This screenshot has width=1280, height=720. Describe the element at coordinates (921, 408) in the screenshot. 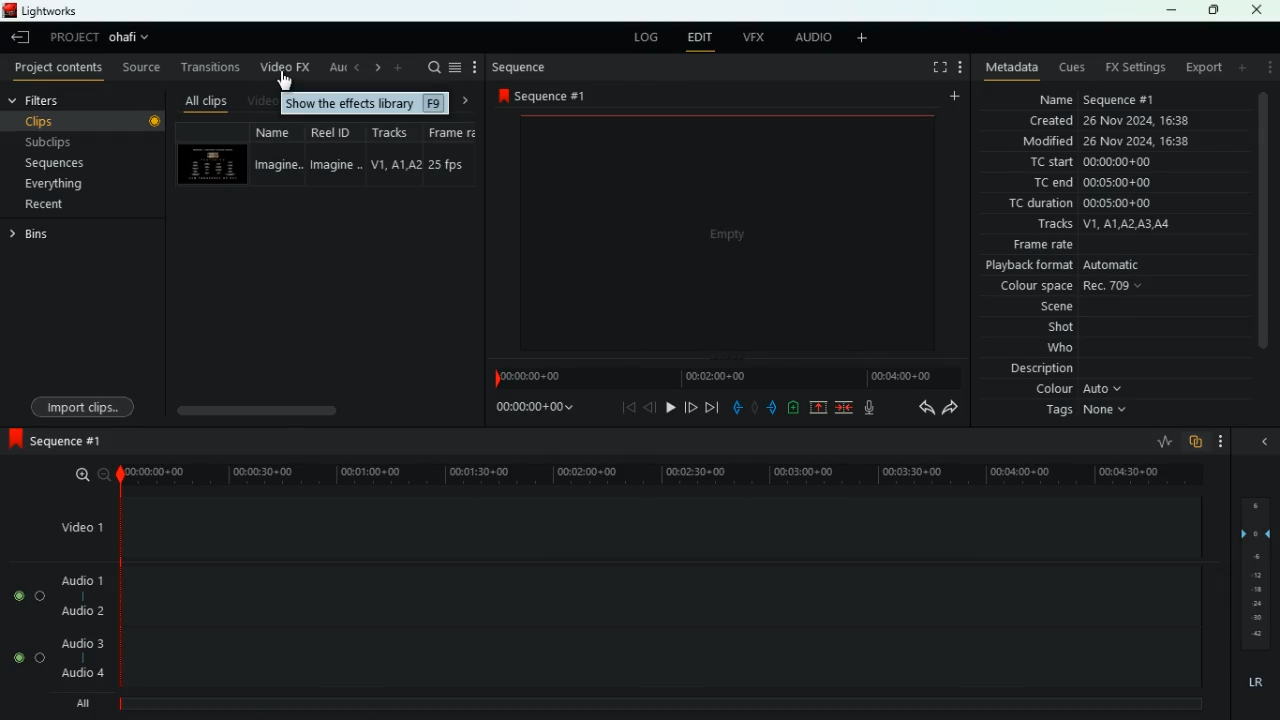

I see `backward` at that location.